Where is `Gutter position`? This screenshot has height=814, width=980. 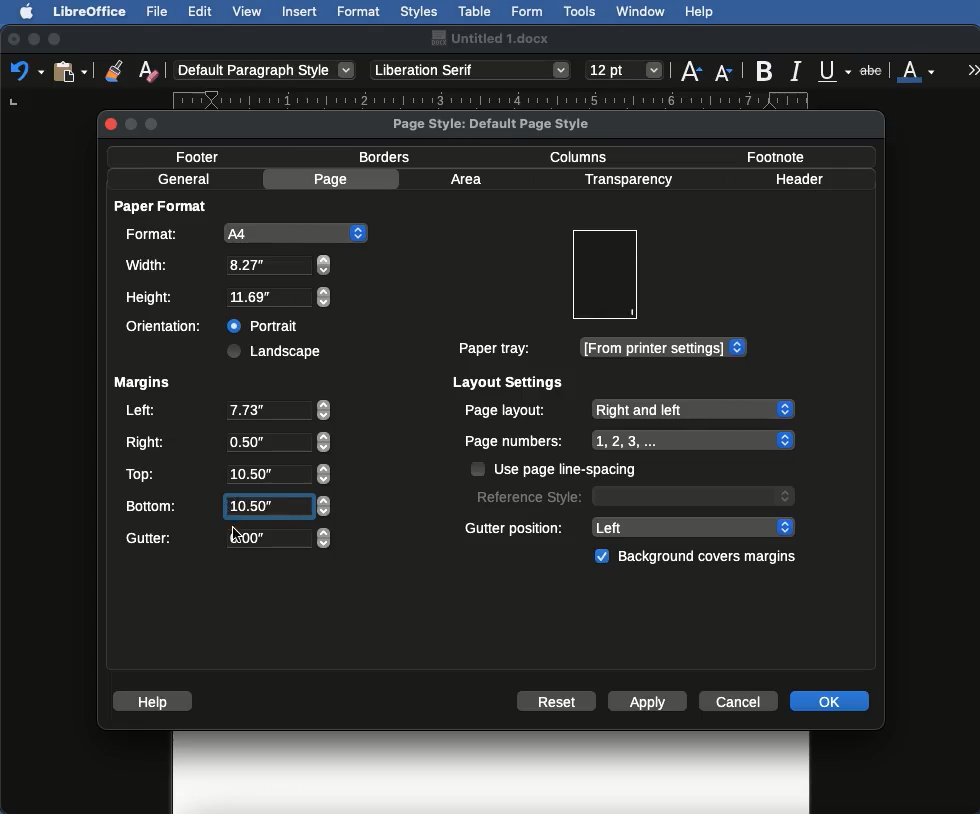 Gutter position is located at coordinates (631, 526).